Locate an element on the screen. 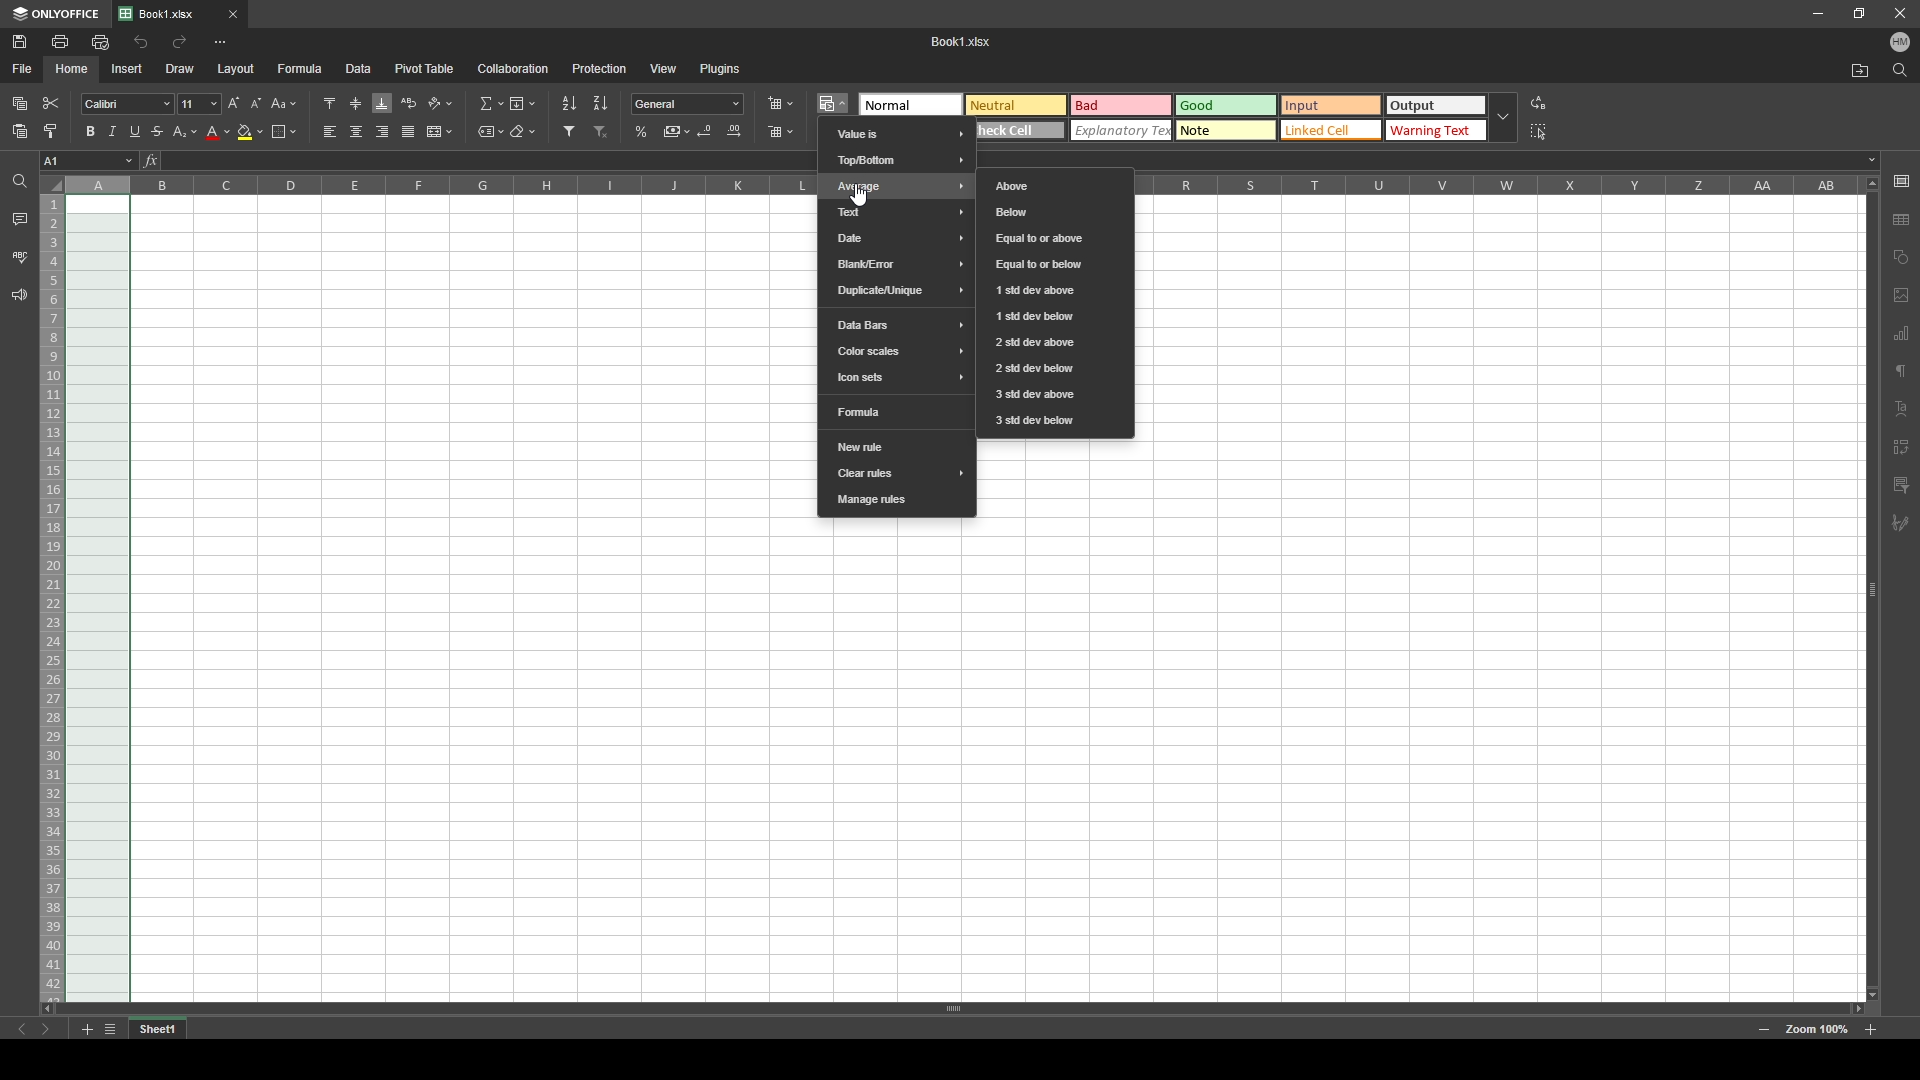  strikethrough is located at coordinates (158, 132).